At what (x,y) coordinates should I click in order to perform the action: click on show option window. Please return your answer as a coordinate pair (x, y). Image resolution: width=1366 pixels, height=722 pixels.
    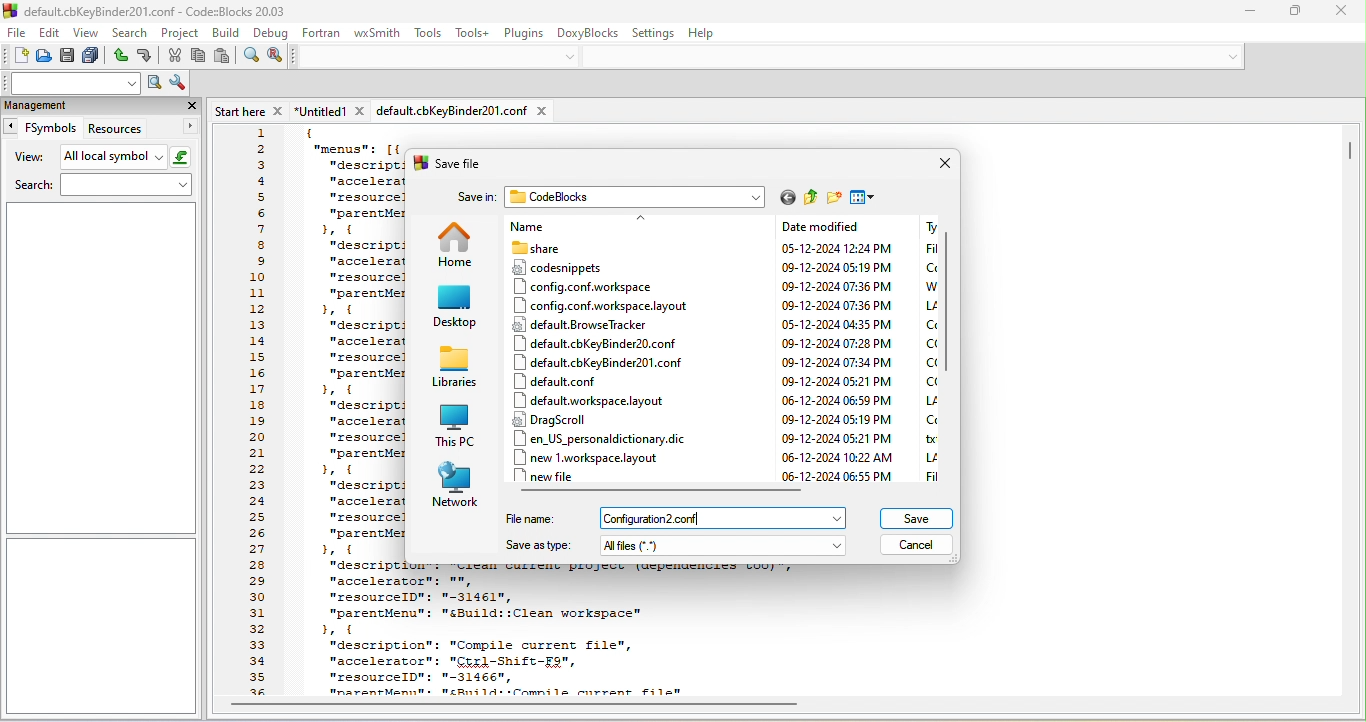
    Looking at the image, I should click on (178, 83).